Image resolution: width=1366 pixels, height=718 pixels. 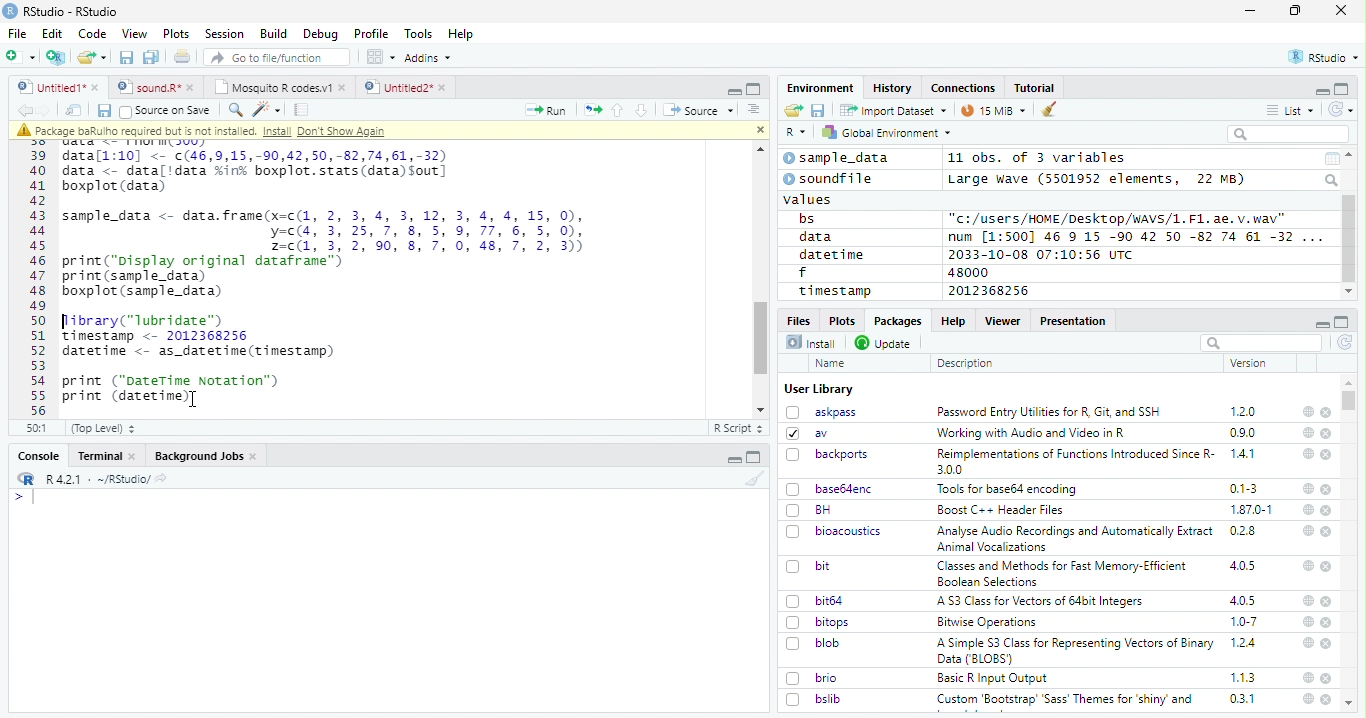 What do you see at coordinates (800, 319) in the screenshot?
I see `Files` at bounding box center [800, 319].